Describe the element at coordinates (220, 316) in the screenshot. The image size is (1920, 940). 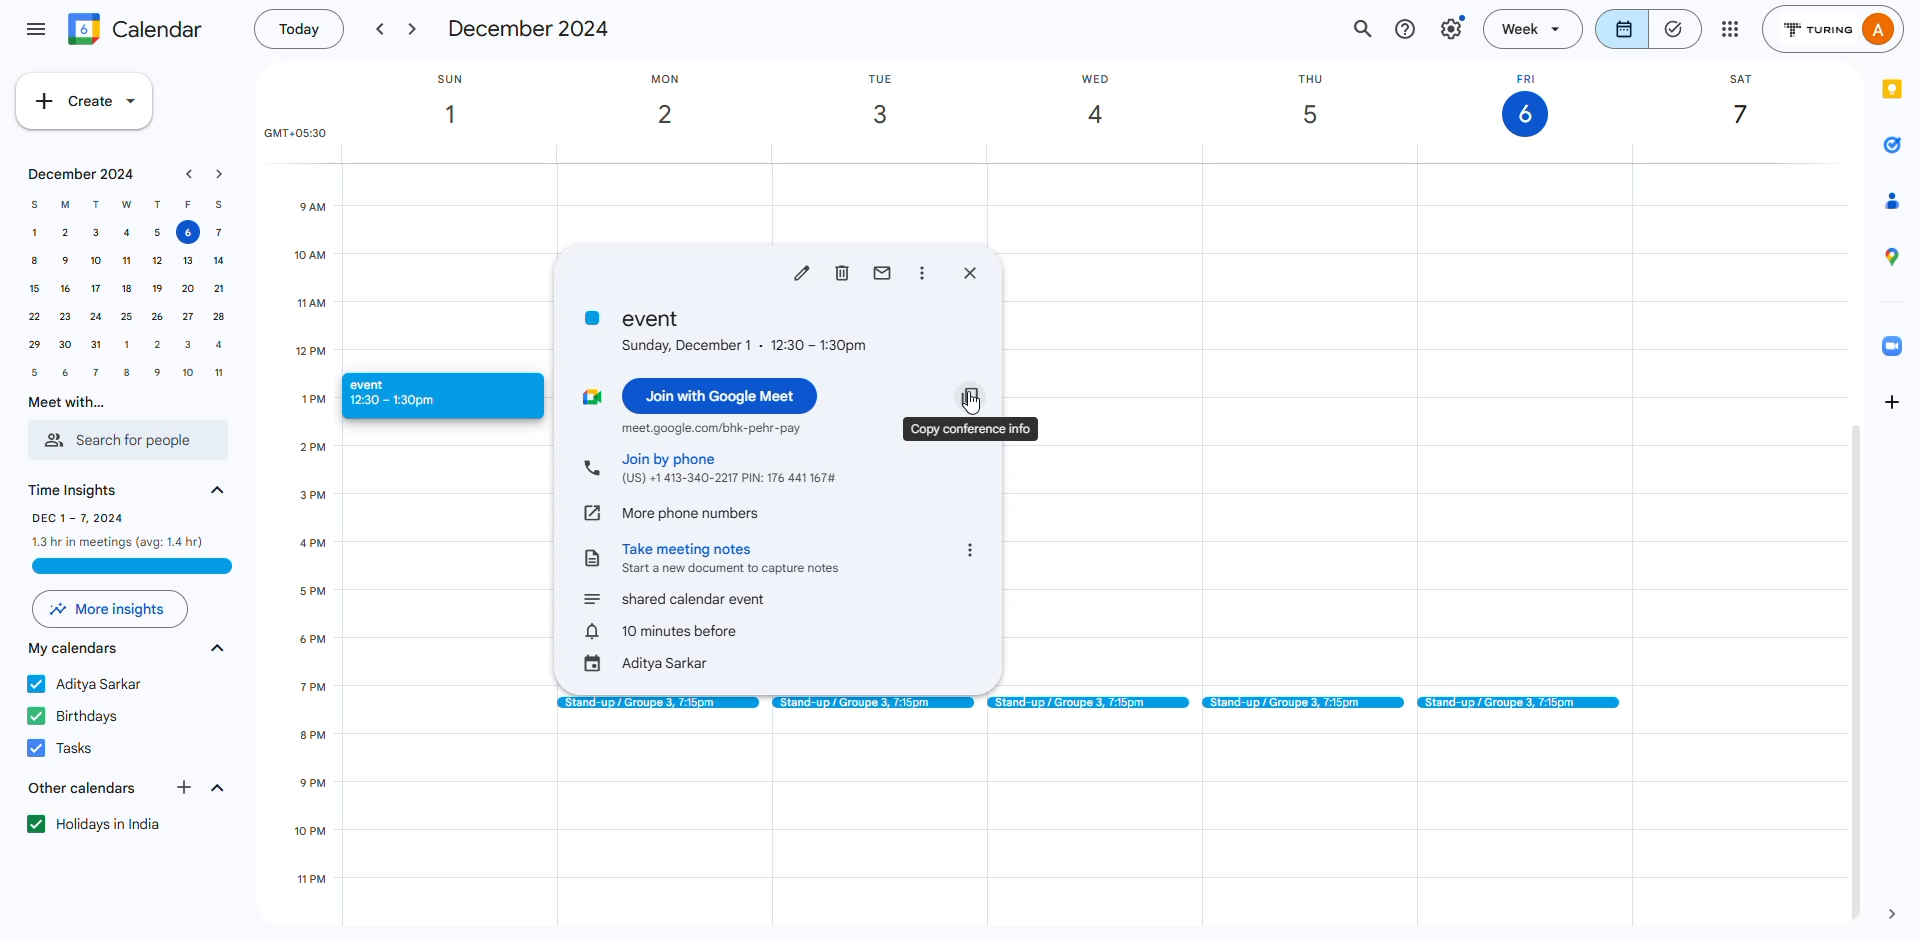
I see `28` at that location.